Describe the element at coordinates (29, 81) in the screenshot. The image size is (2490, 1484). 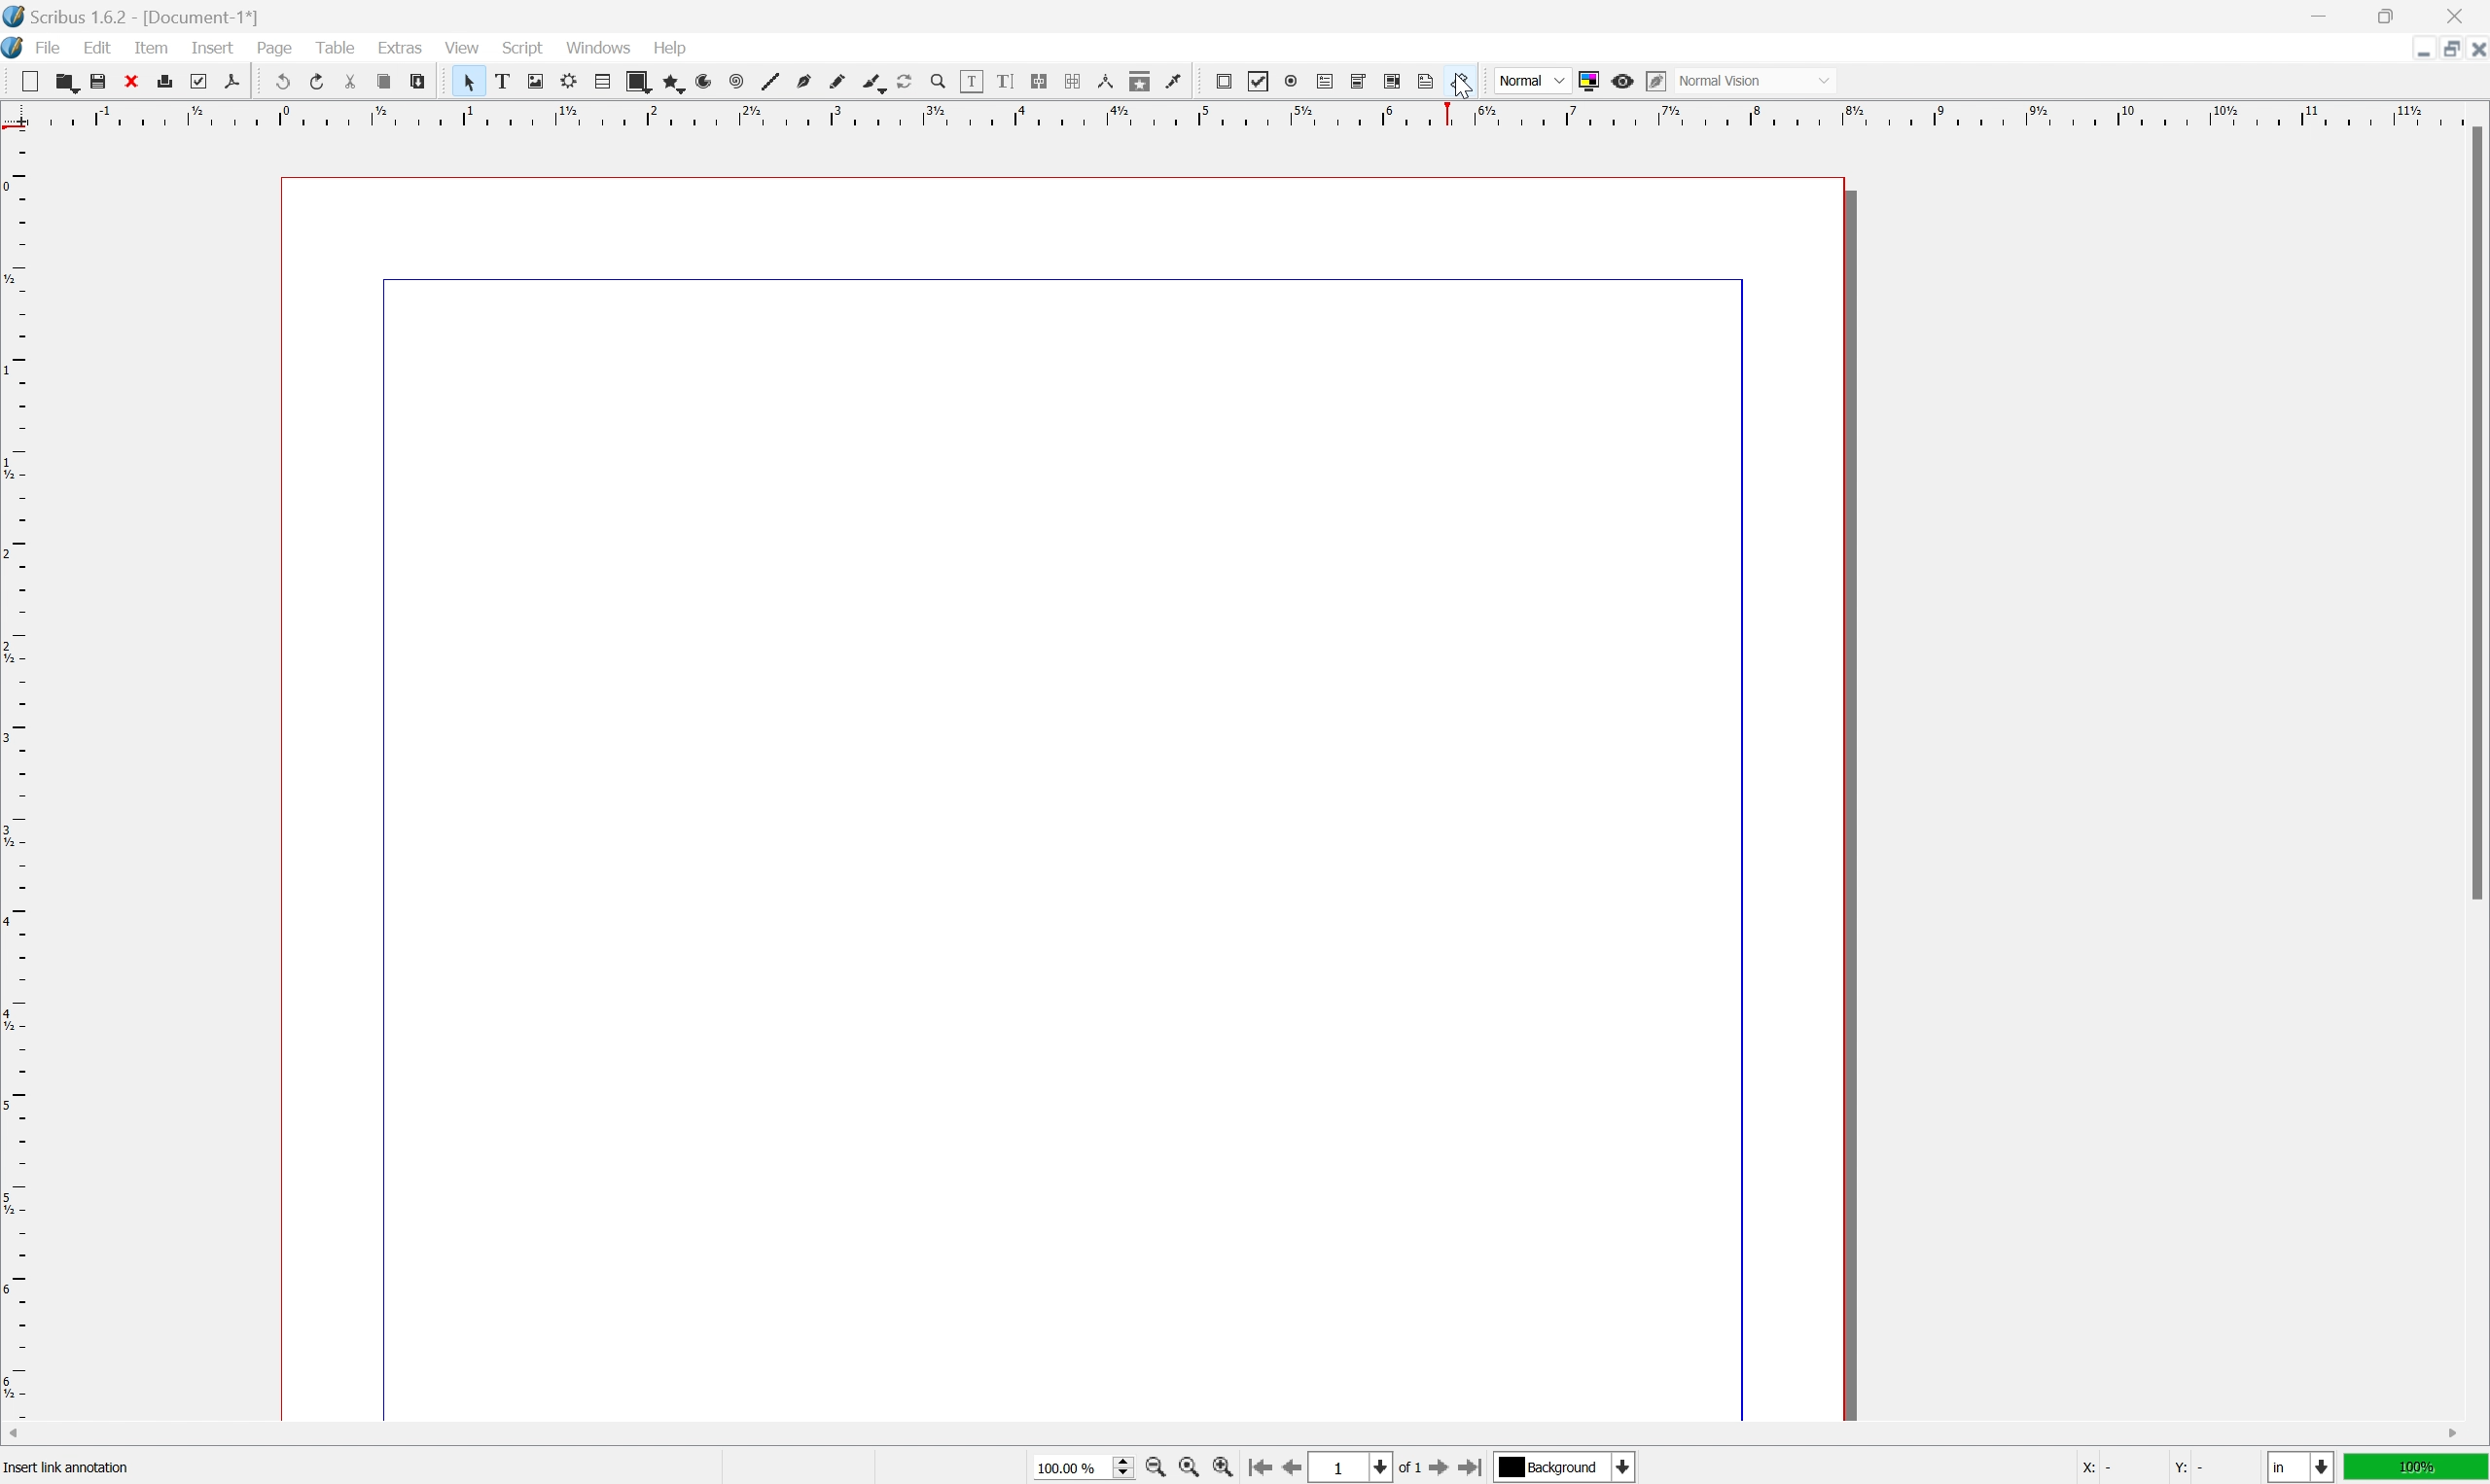
I see `new` at that location.